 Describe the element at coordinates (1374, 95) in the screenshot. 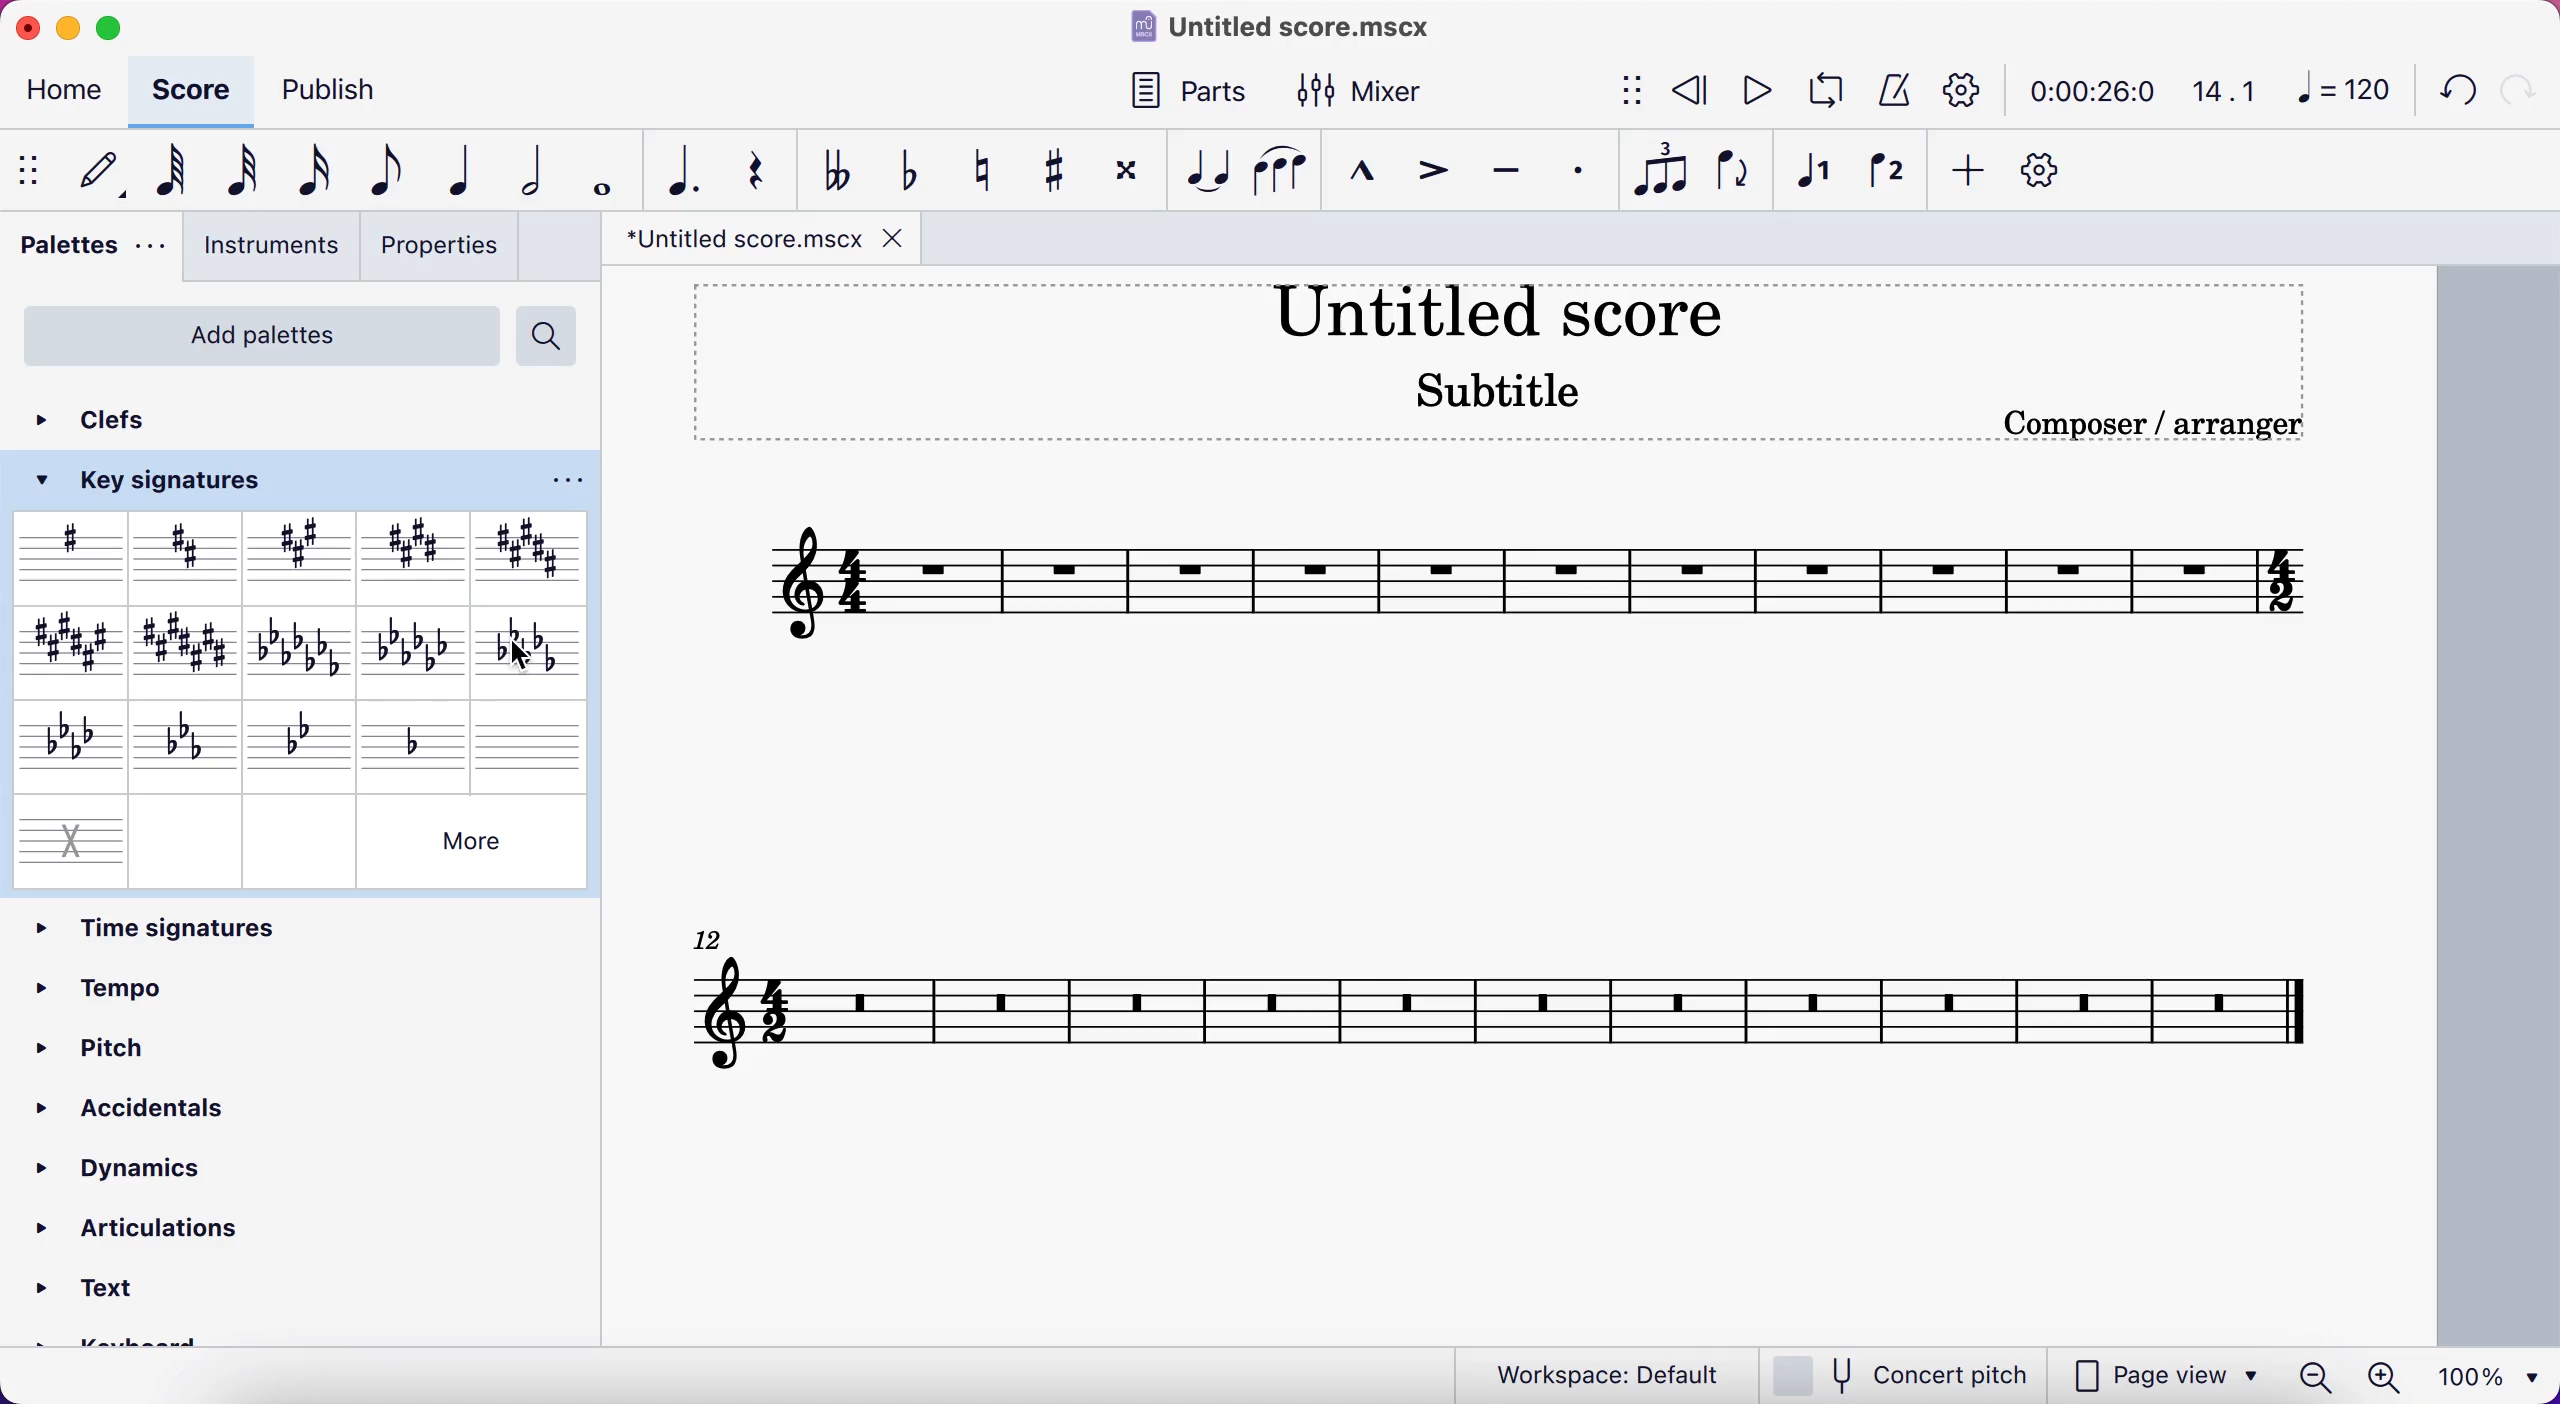

I see `mixer` at that location.